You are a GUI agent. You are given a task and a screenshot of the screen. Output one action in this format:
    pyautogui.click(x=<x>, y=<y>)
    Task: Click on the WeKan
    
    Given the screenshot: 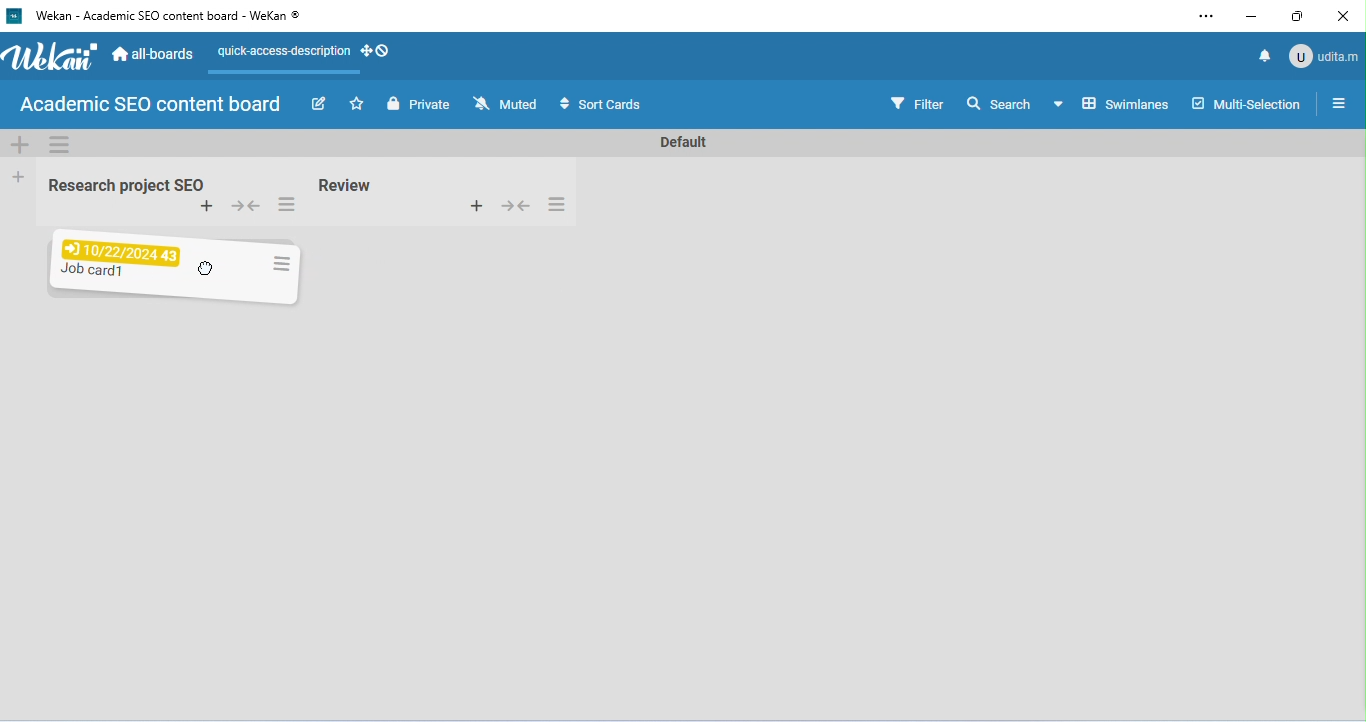 What is the action you would take?
    pyautogui.click(x=50, y=57)
    